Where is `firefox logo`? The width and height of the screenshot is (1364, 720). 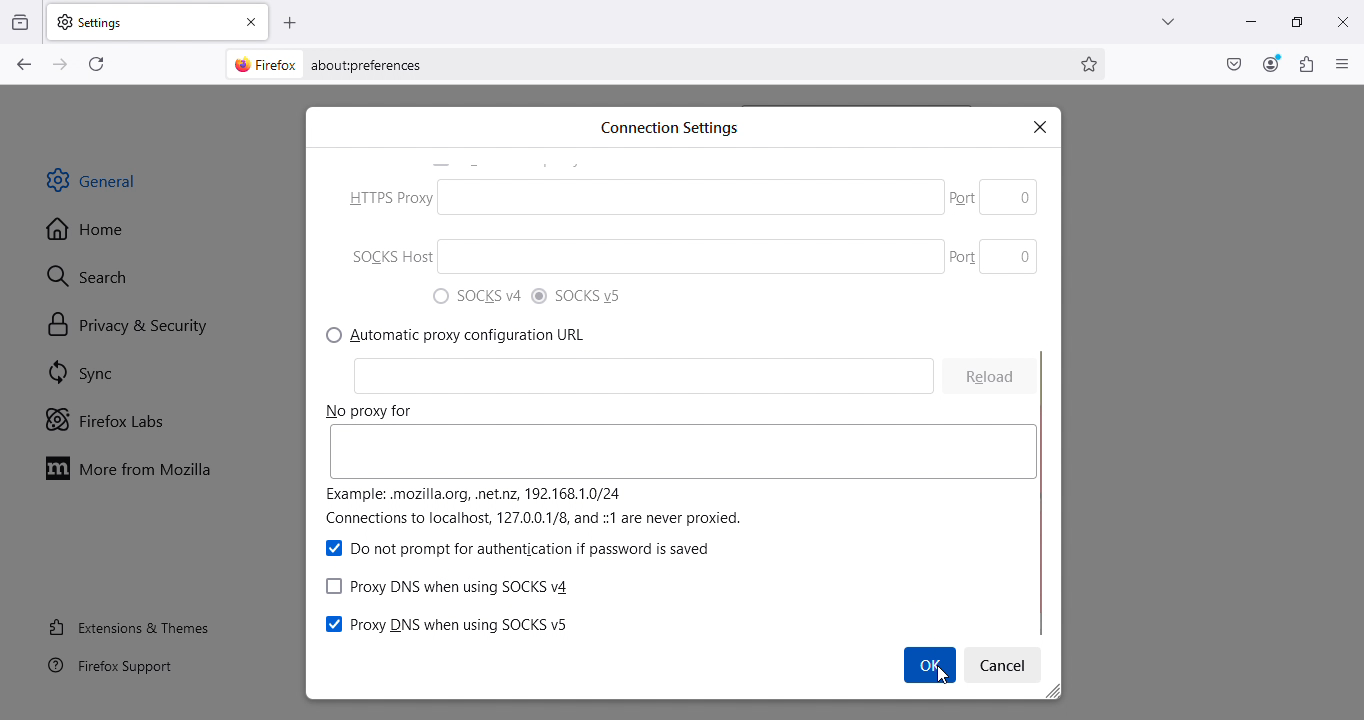
firefox logo is located at coordinates (260, 64).